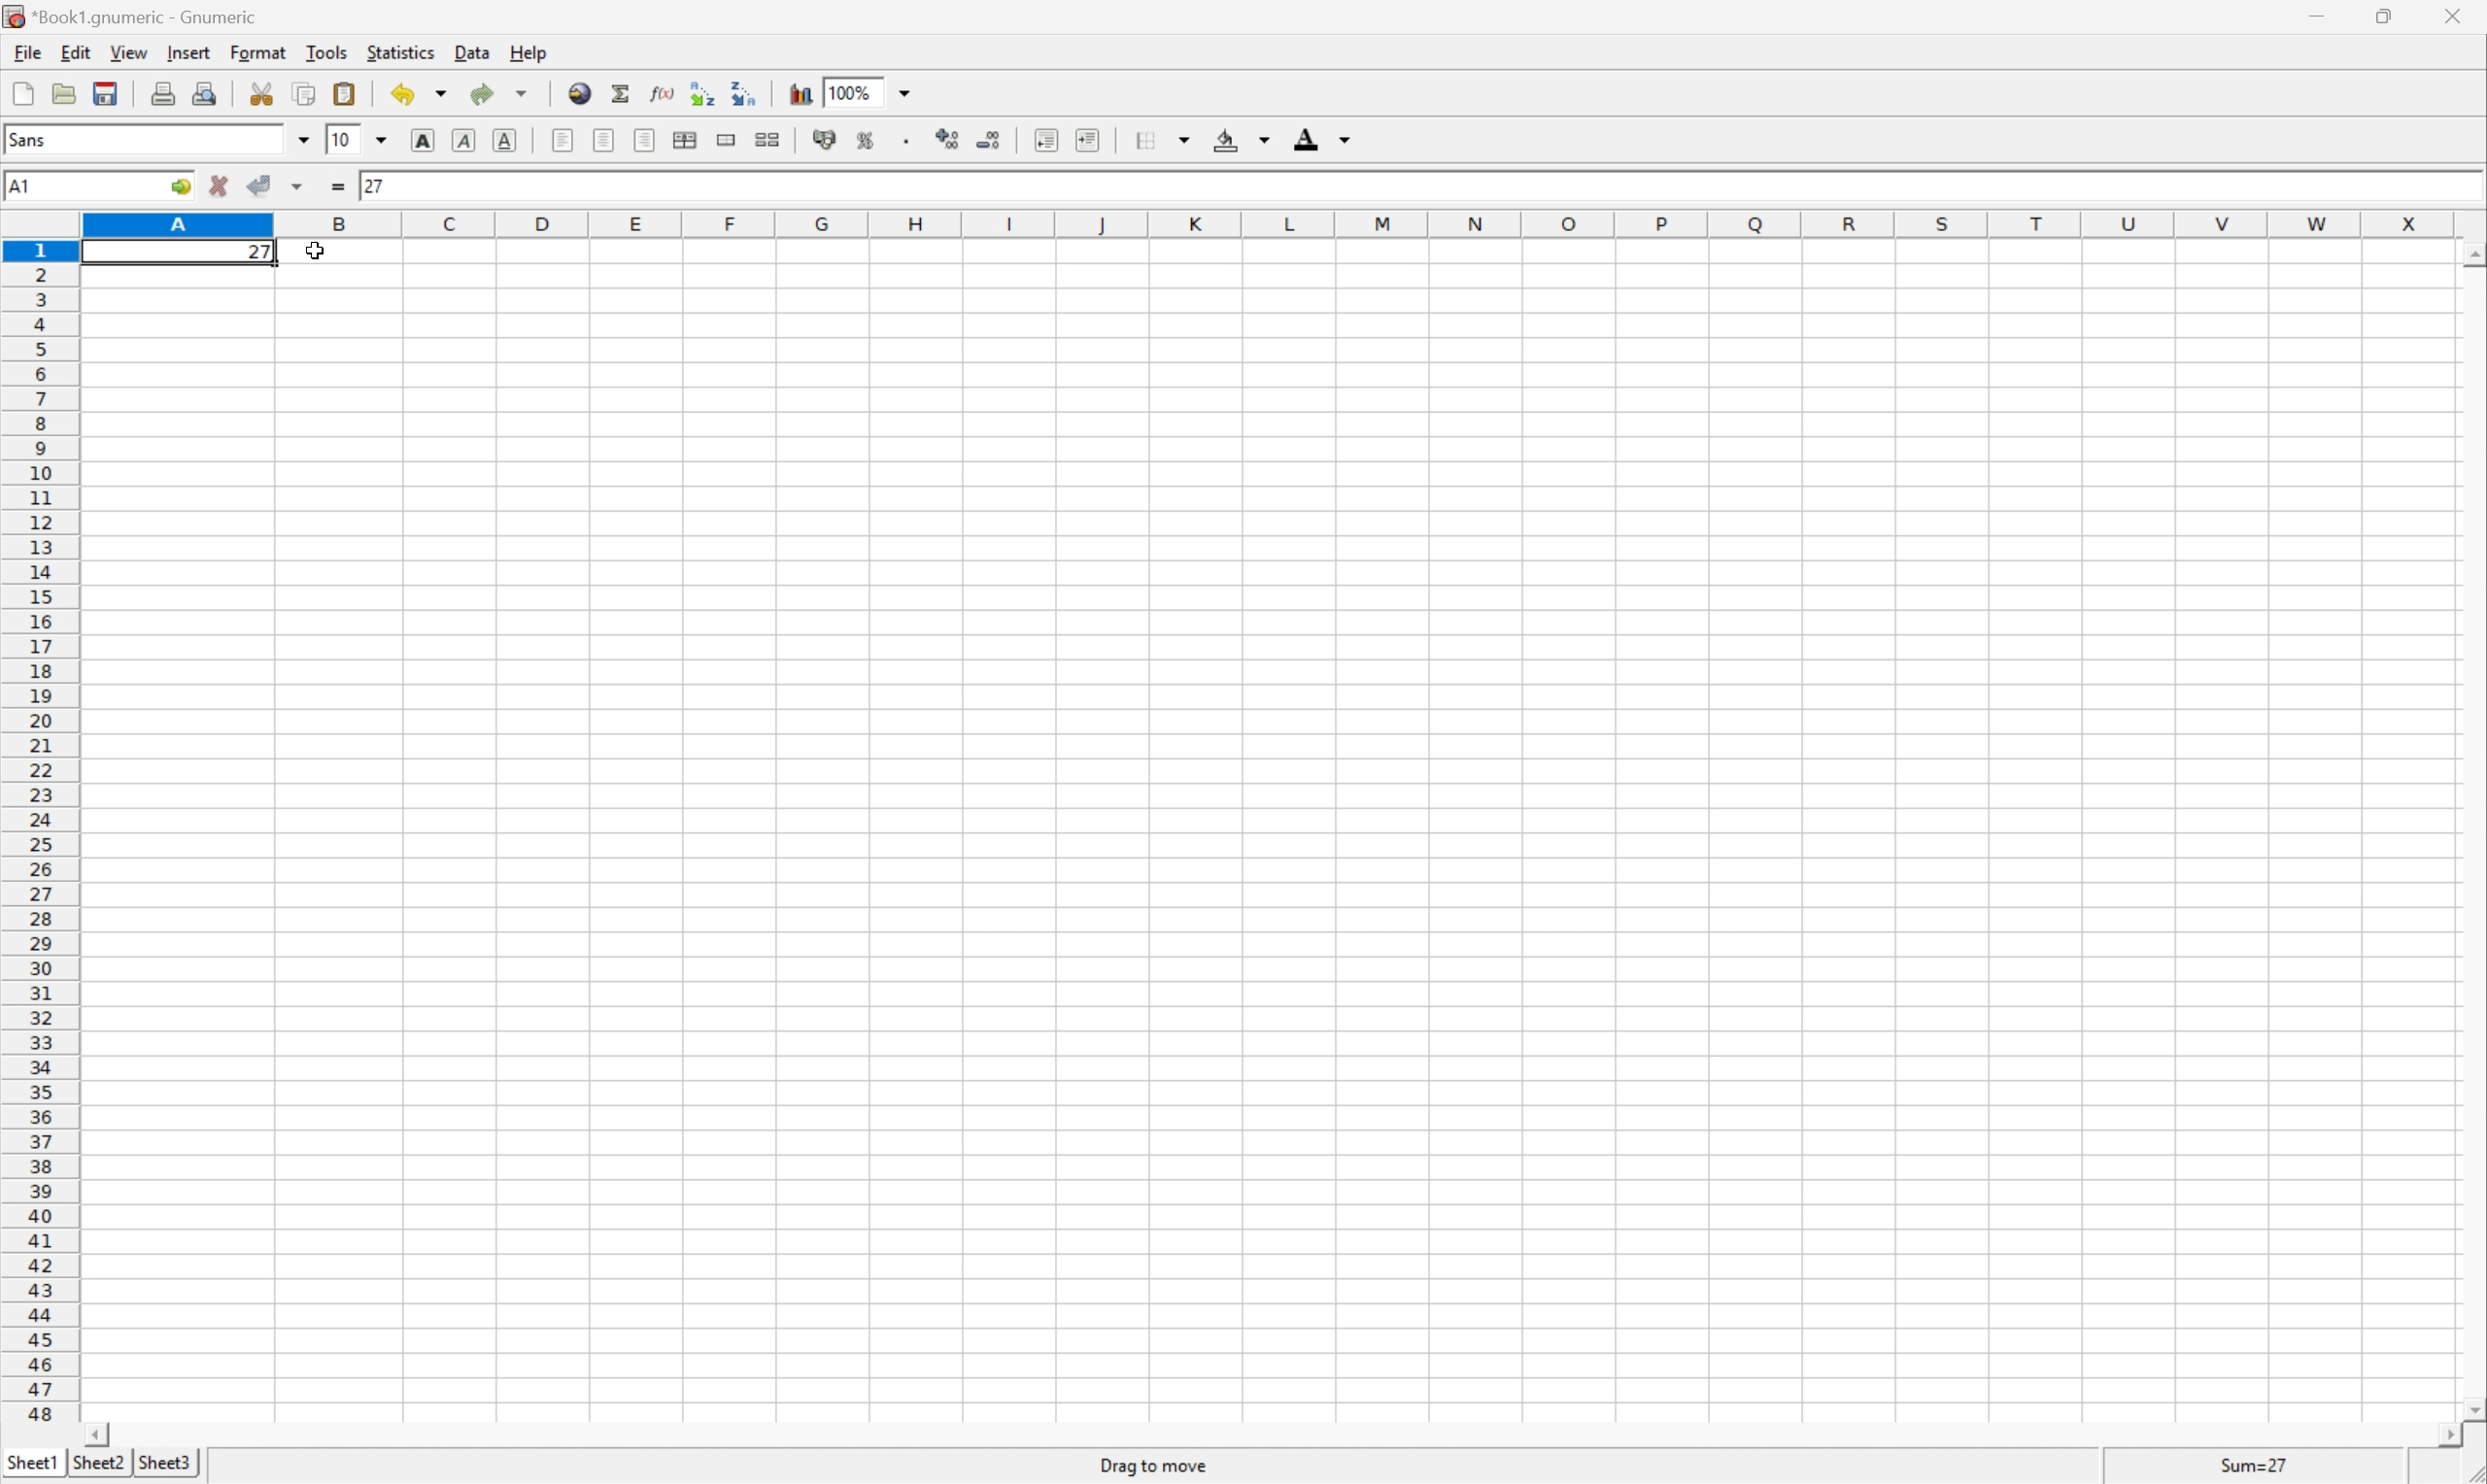 The height and width of the screenshot is (1484, 2487). Describe the element at coordinates (866, 140) in the screenshot. I see `Format the selection as percentage` at that location.